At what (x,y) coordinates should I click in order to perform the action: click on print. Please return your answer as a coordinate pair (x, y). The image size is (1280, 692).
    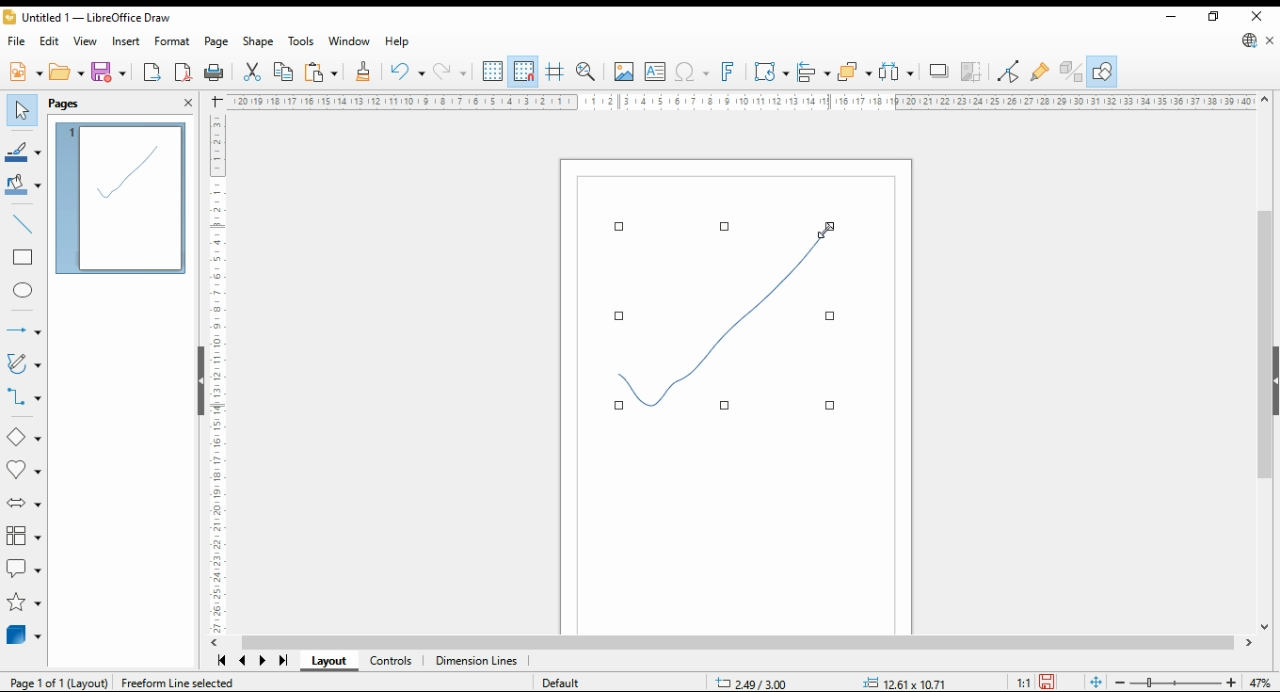
    Looking at the image, I should click on (215, 73).